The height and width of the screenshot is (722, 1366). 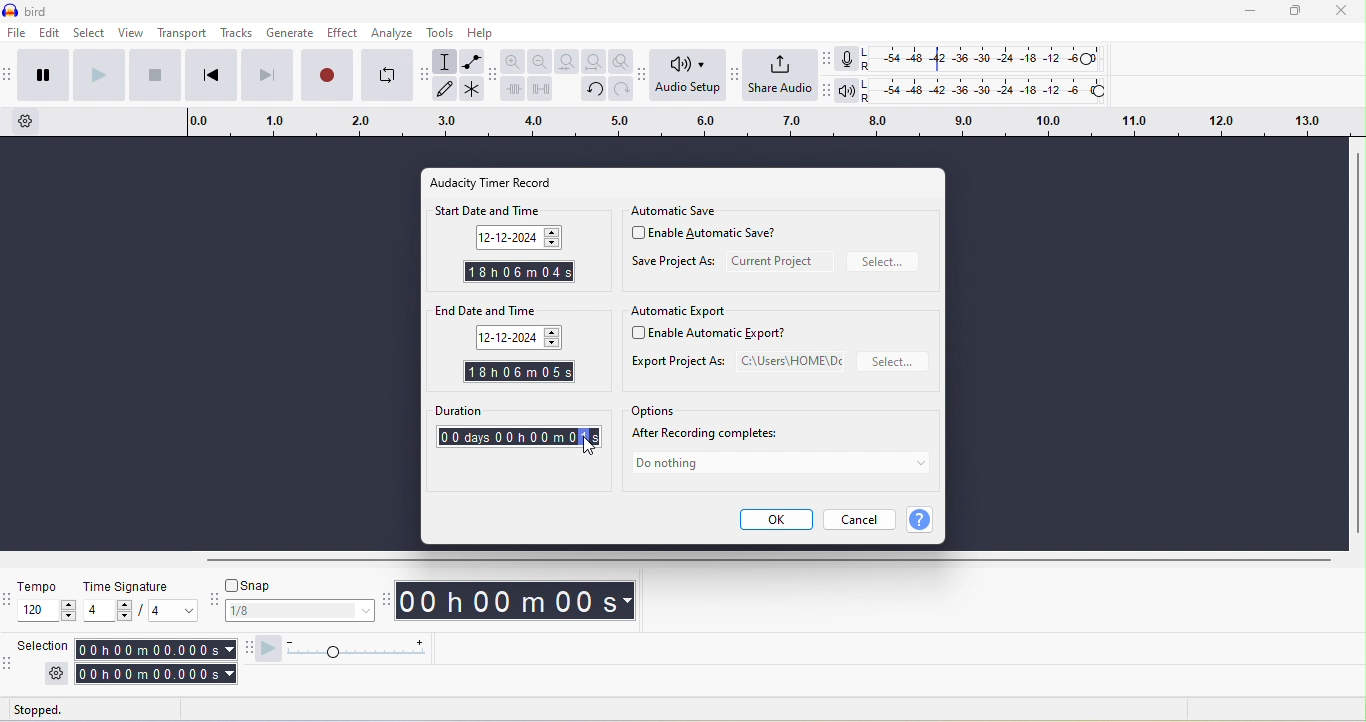 What do you see at coordinates (518, 411) in the screenshot?
I see `duration` at bounding box center [518, 411].